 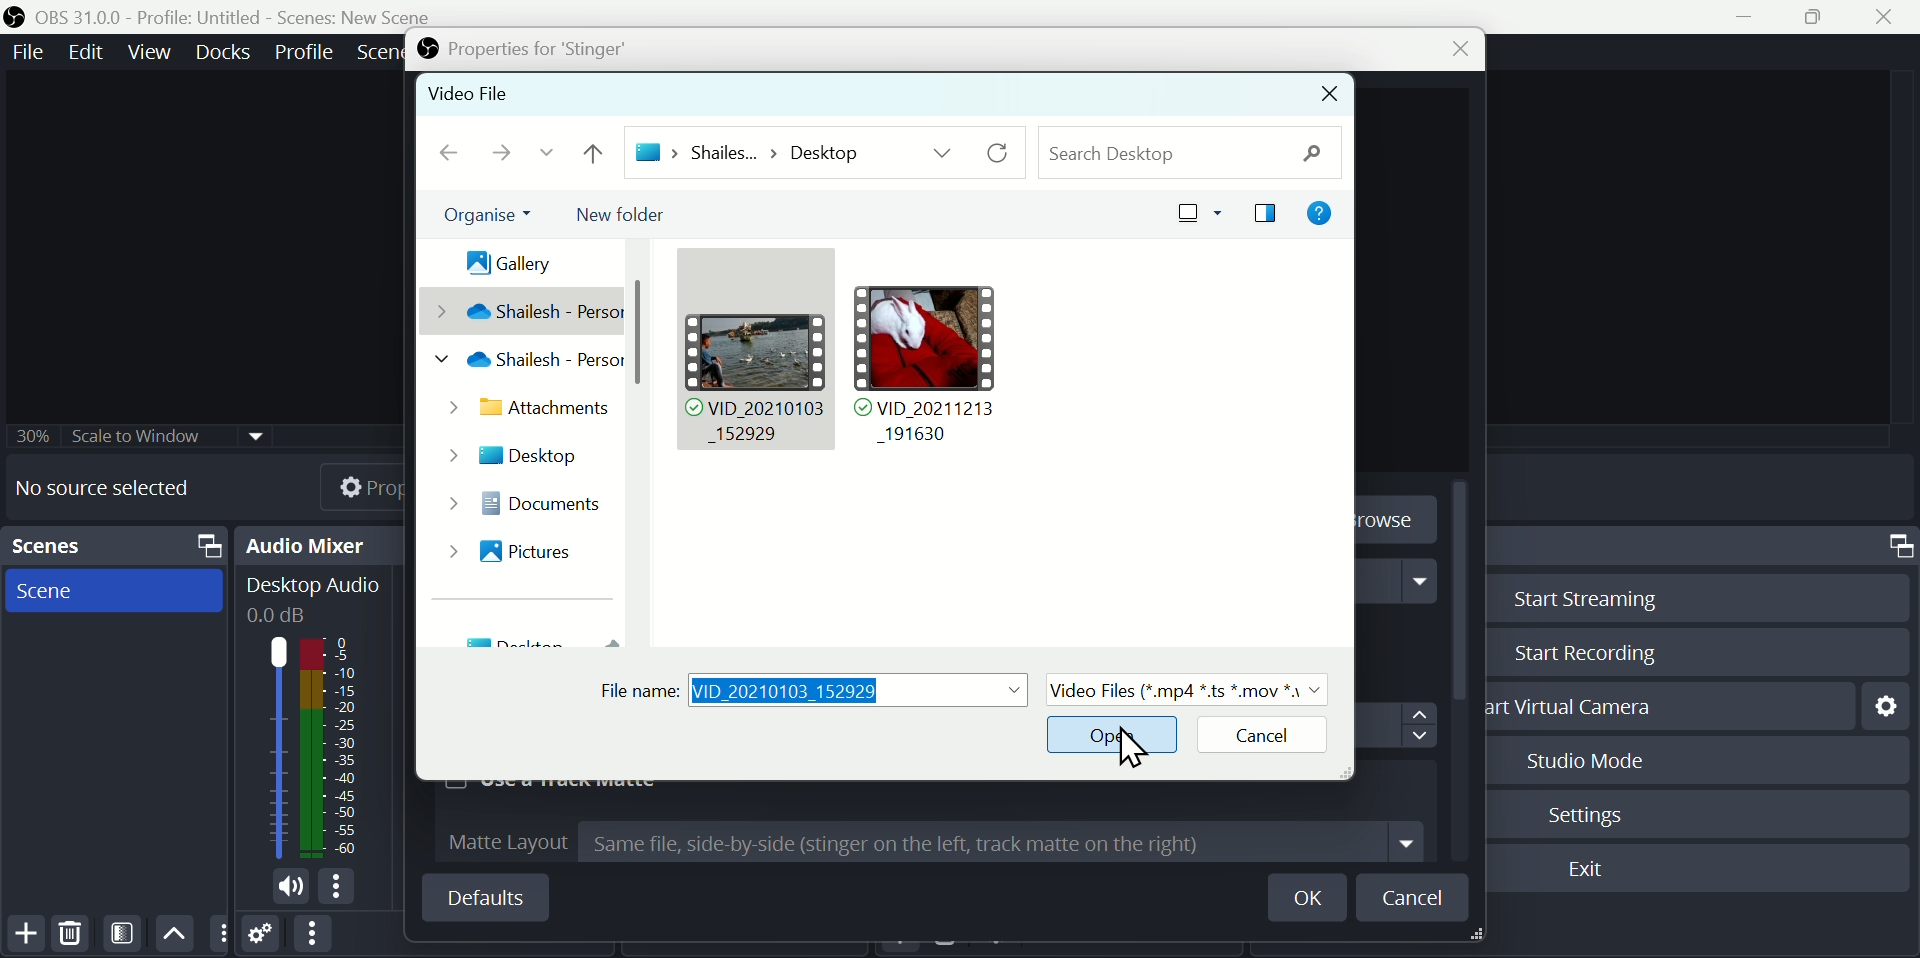 I want to click on Default, so click(x=484, y=897).